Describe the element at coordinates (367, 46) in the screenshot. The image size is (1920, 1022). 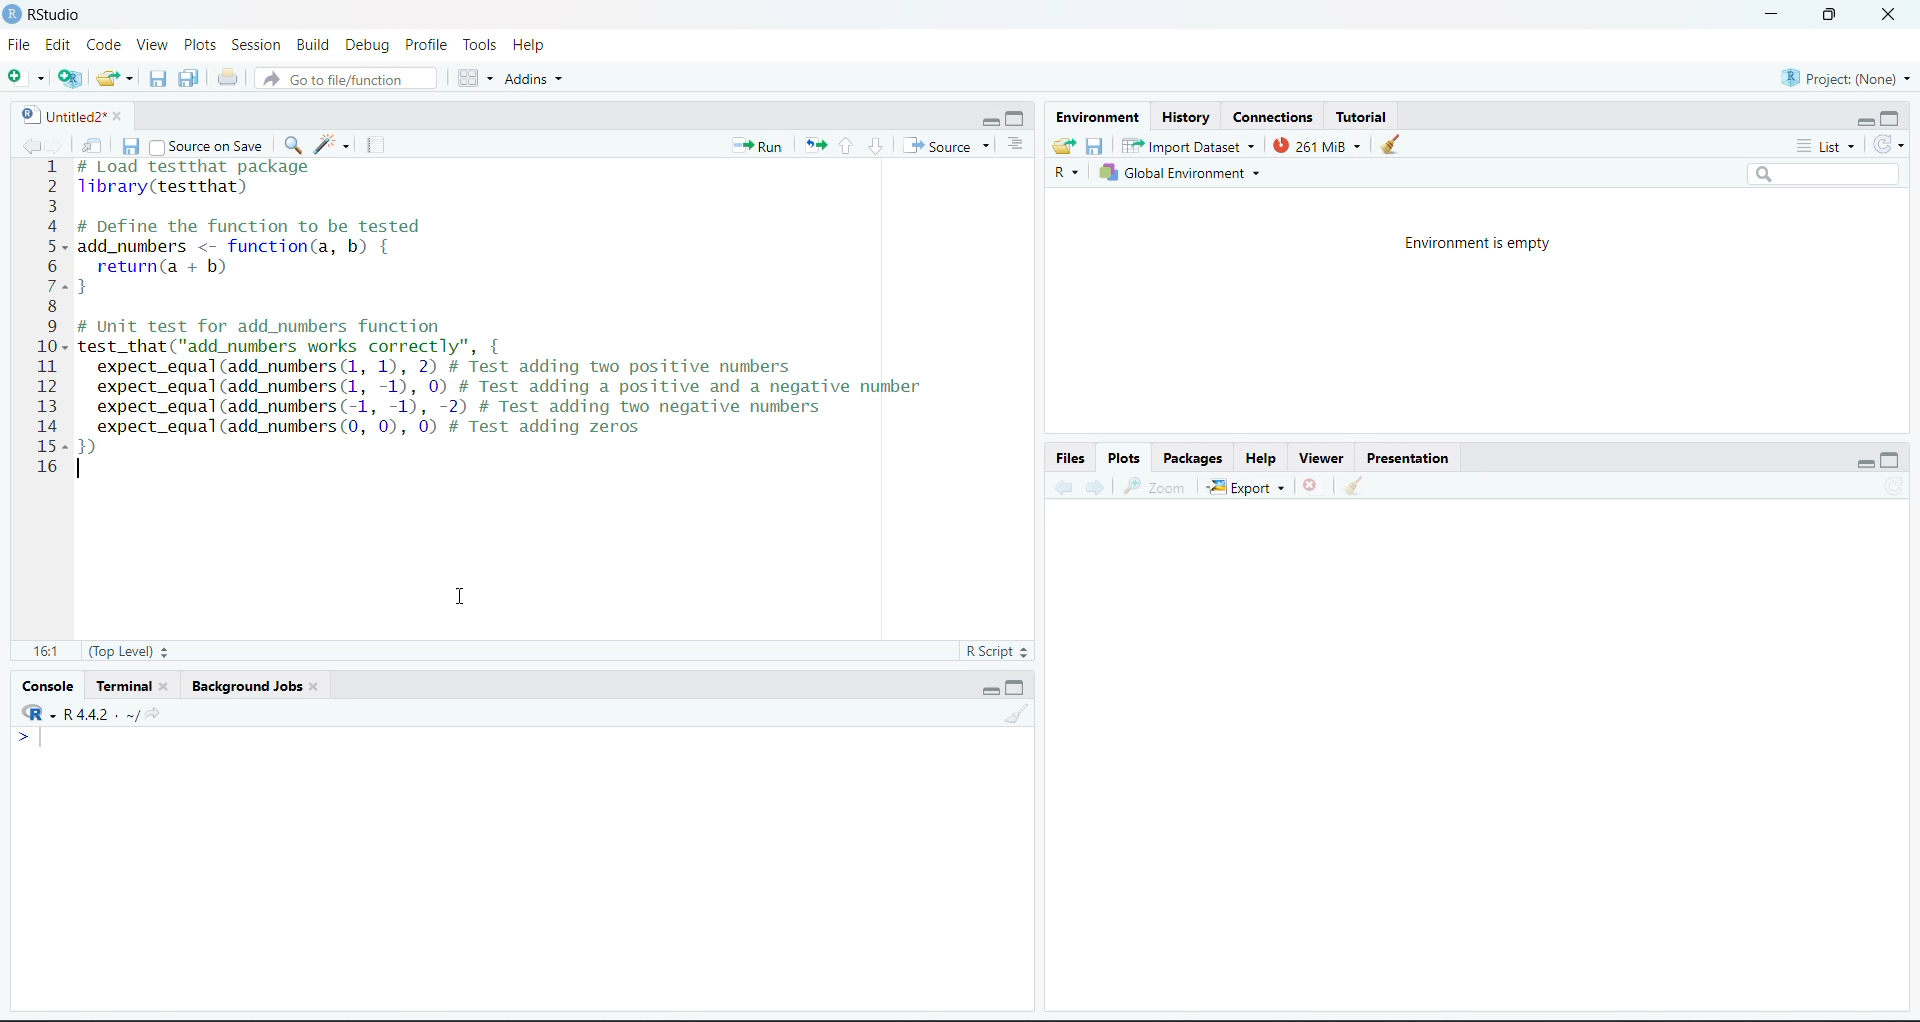
I see `Debug` at that location.